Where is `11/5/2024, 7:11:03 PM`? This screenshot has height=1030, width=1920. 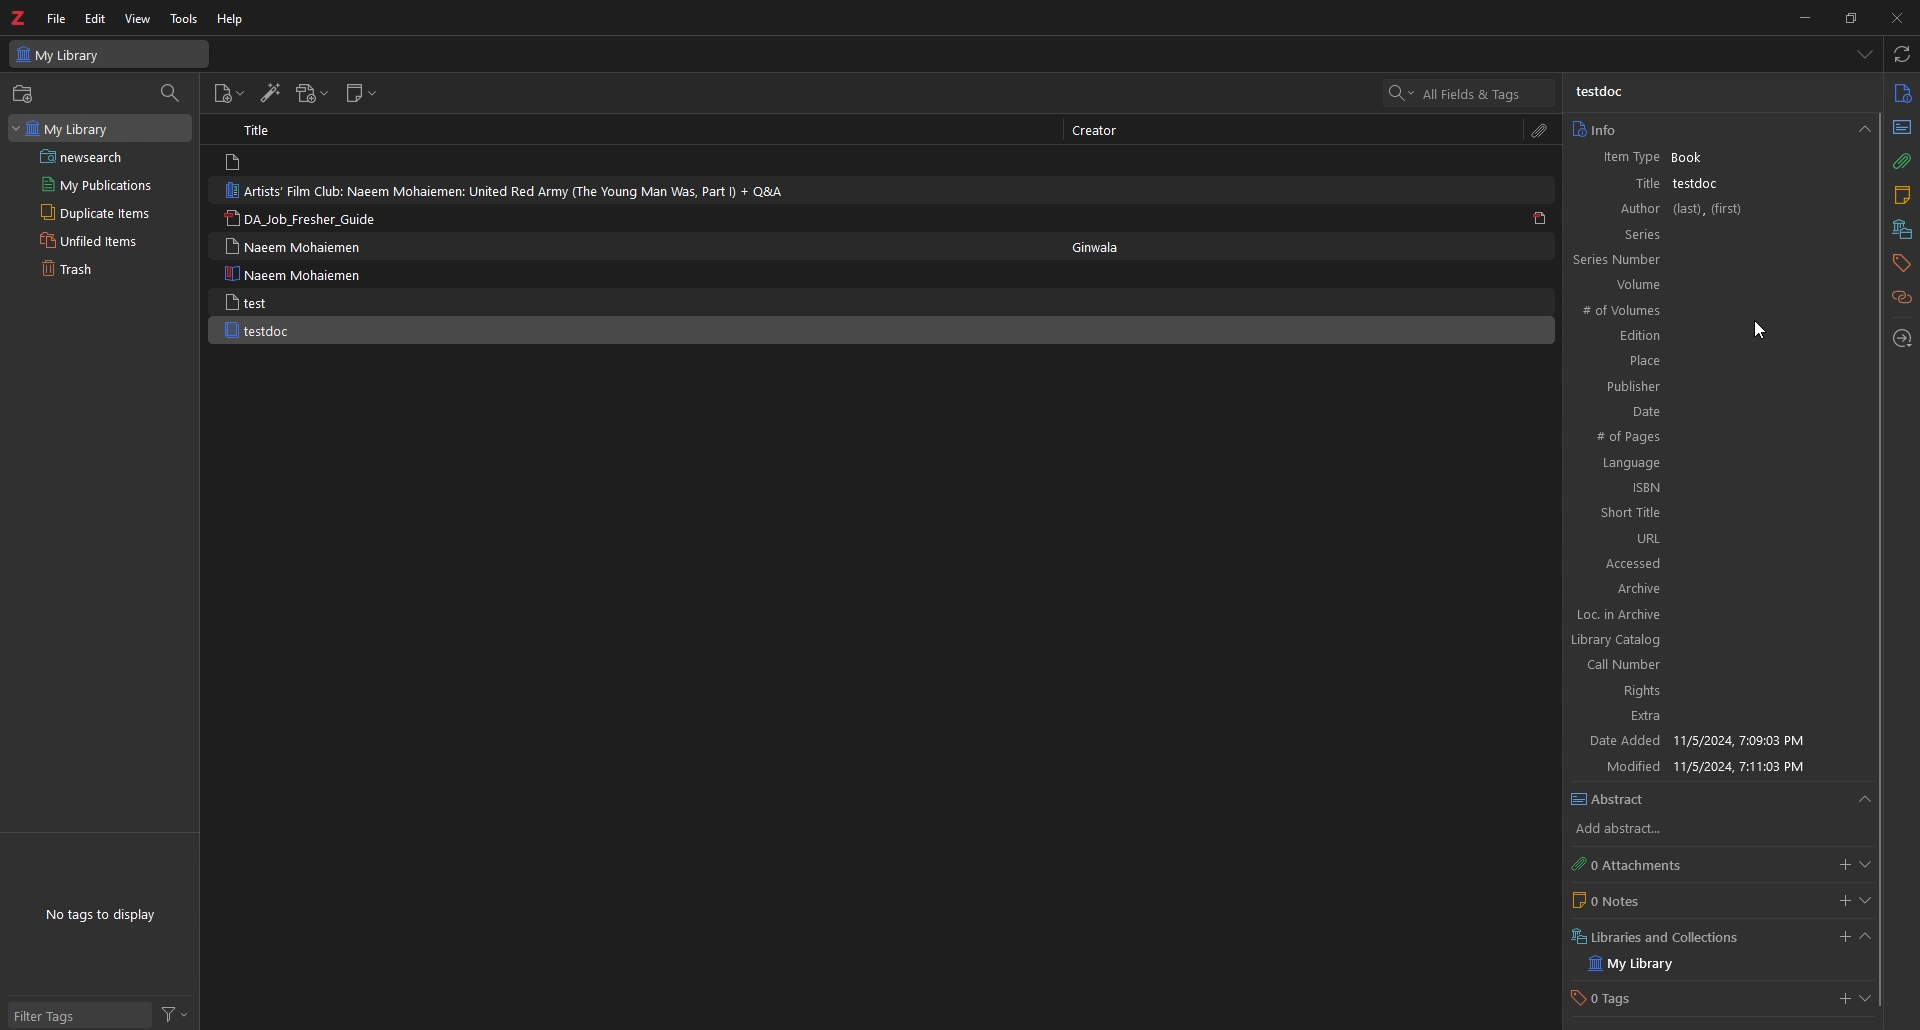
11/5/2024, 7:11:03 PM is located at coordinates (1746, 767).